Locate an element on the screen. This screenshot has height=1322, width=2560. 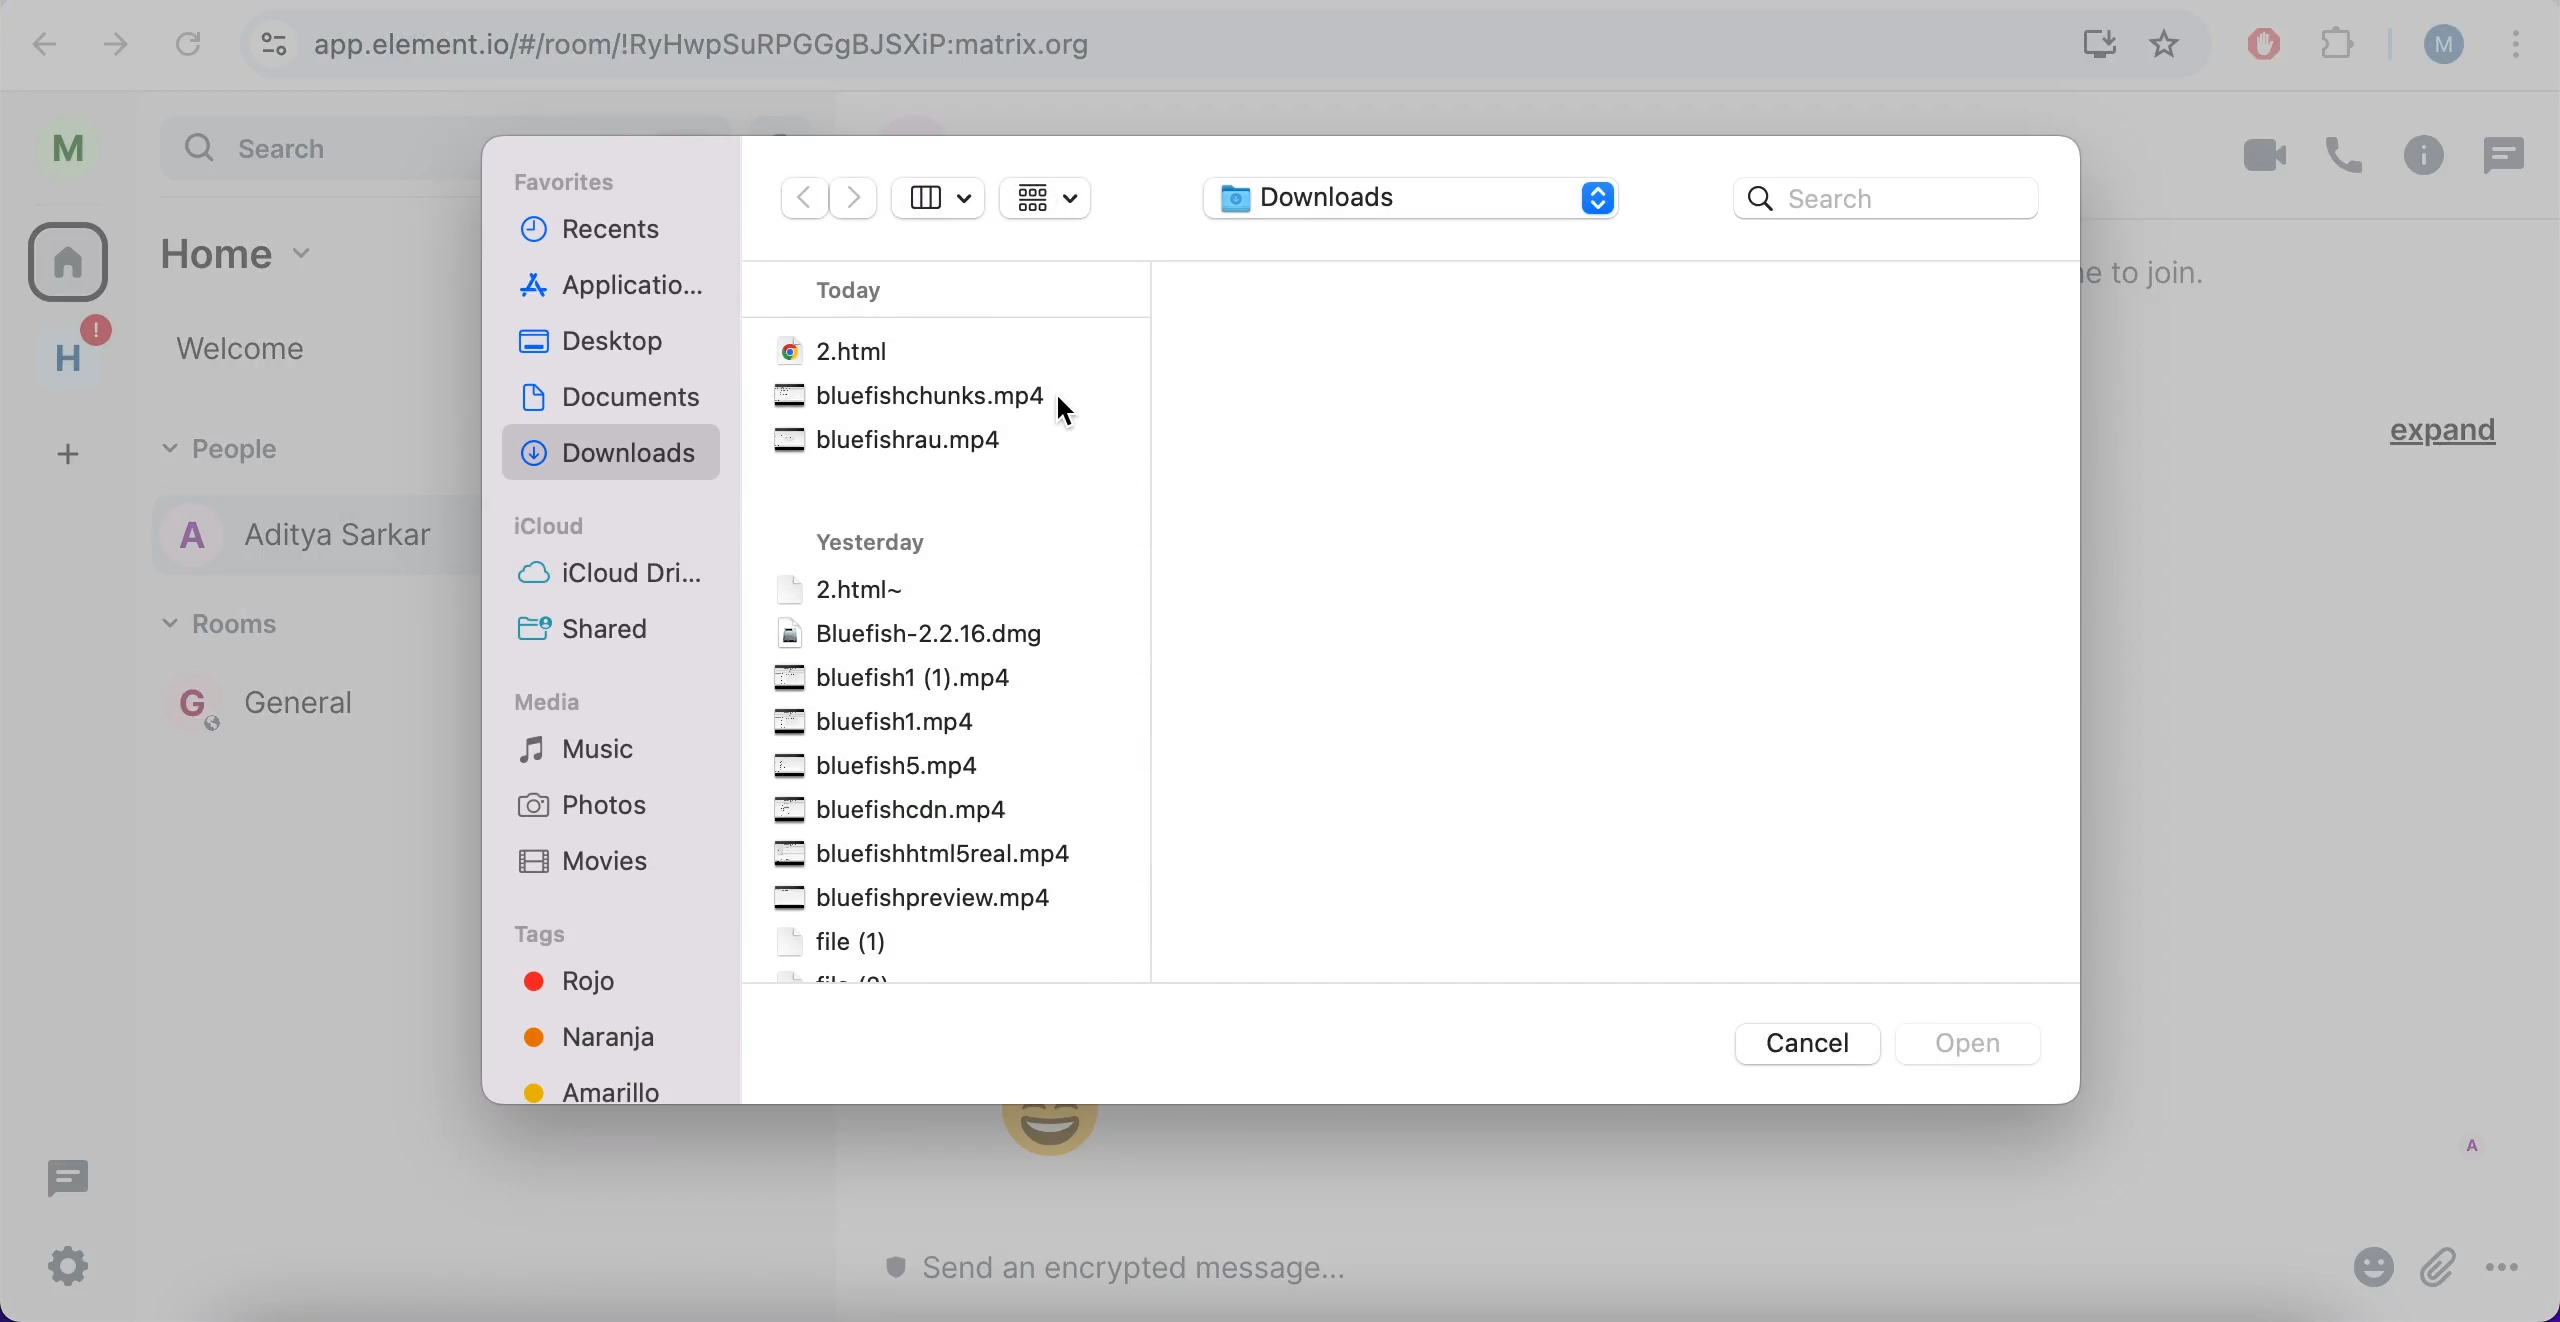
favorites is located at coordinates (576, 181).